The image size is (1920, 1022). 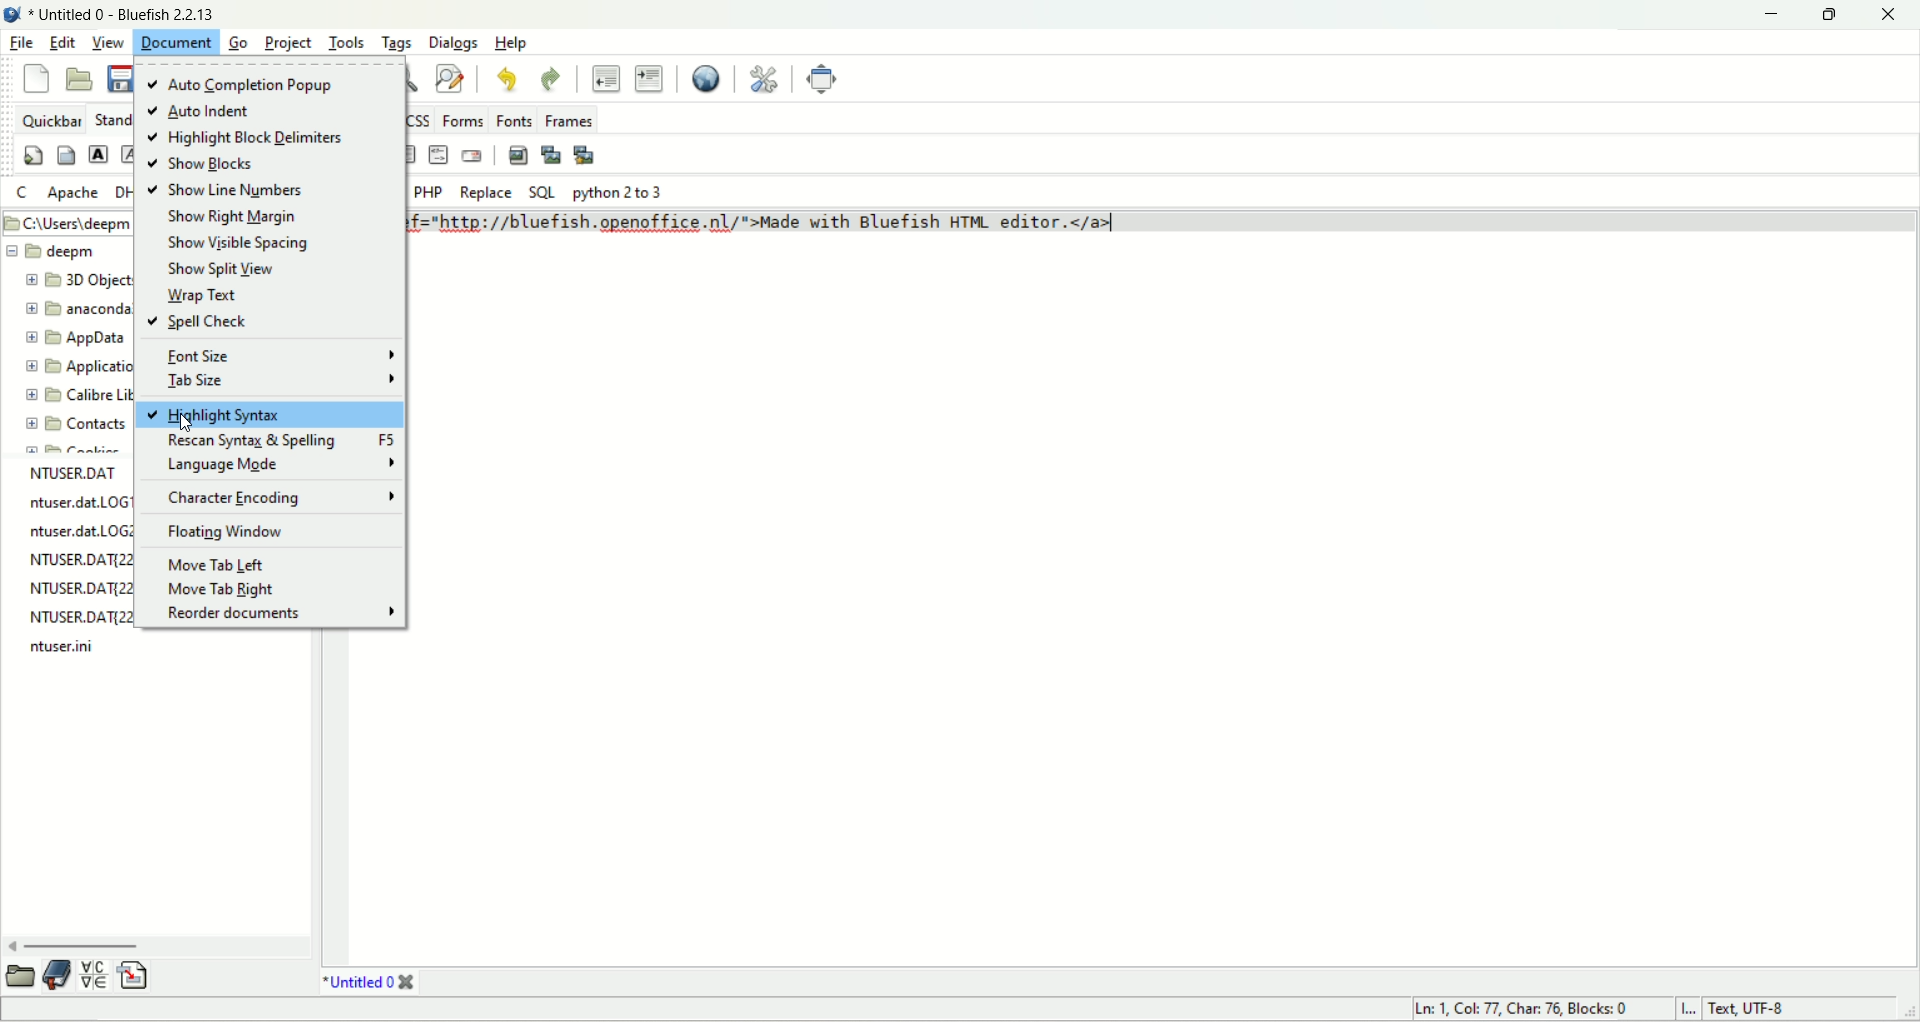 I want to click on indent, so click(x=650, y=79).